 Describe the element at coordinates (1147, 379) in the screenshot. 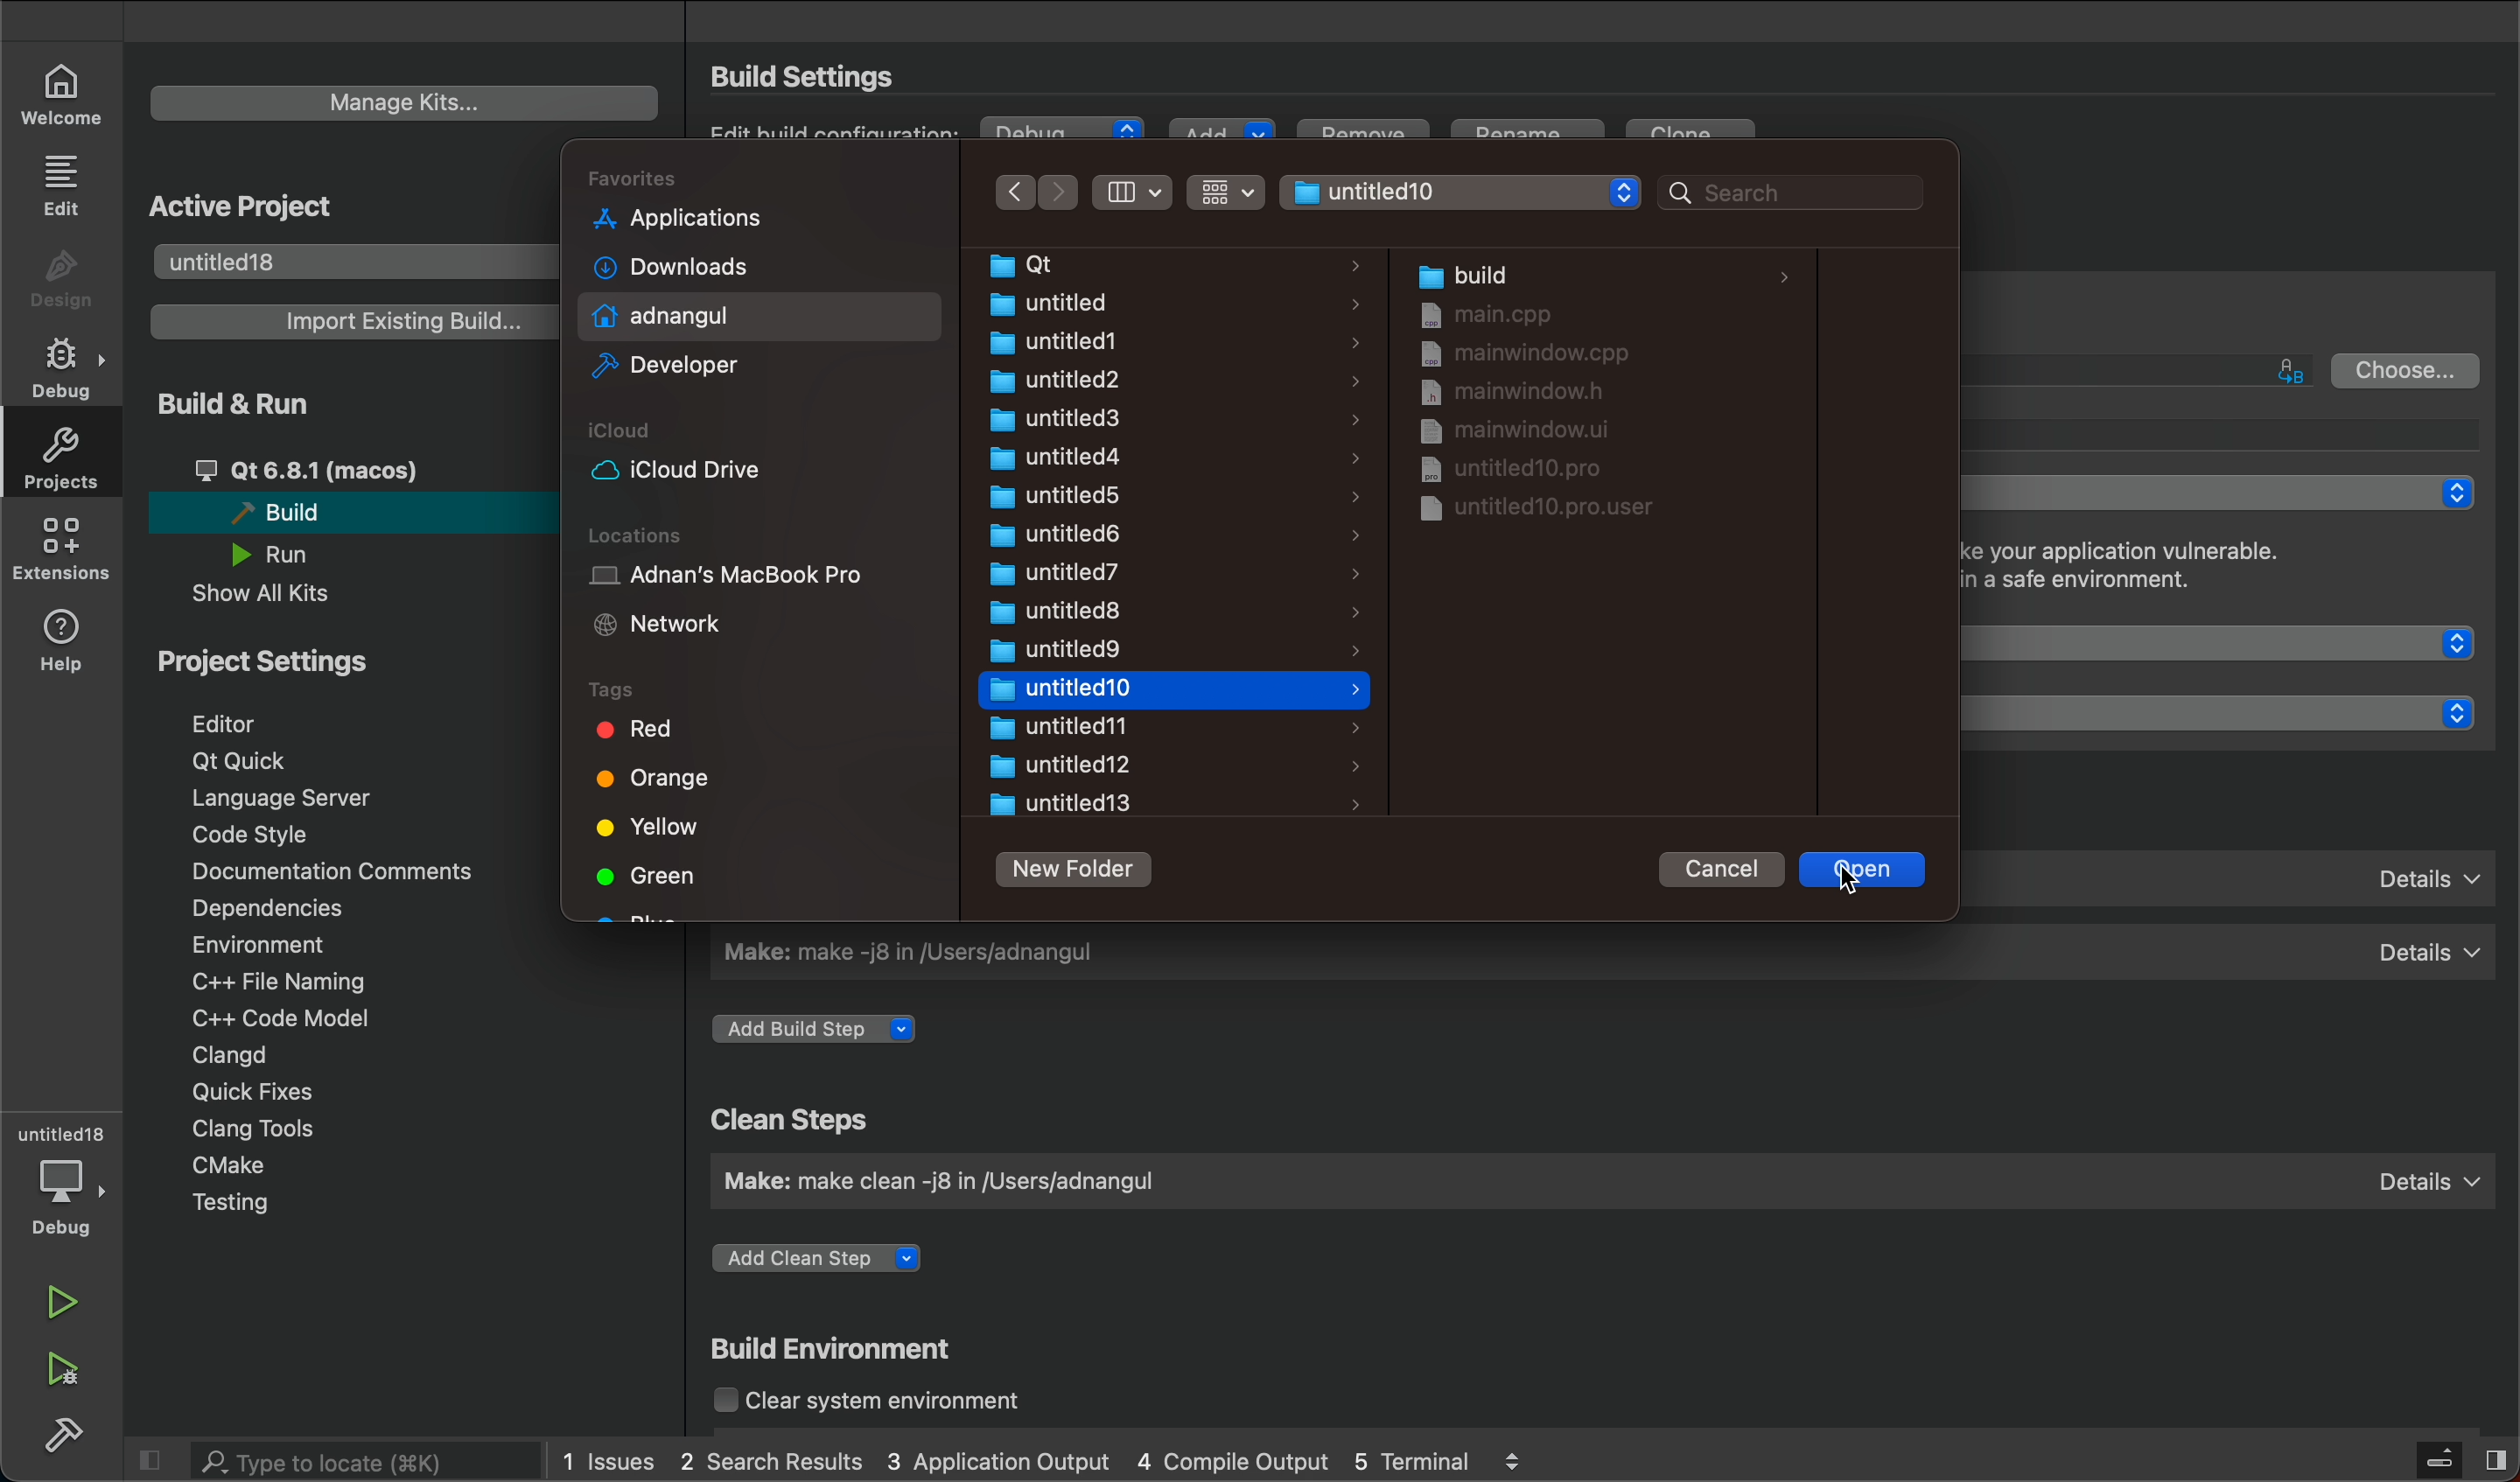

I see `untitled2` at that location.